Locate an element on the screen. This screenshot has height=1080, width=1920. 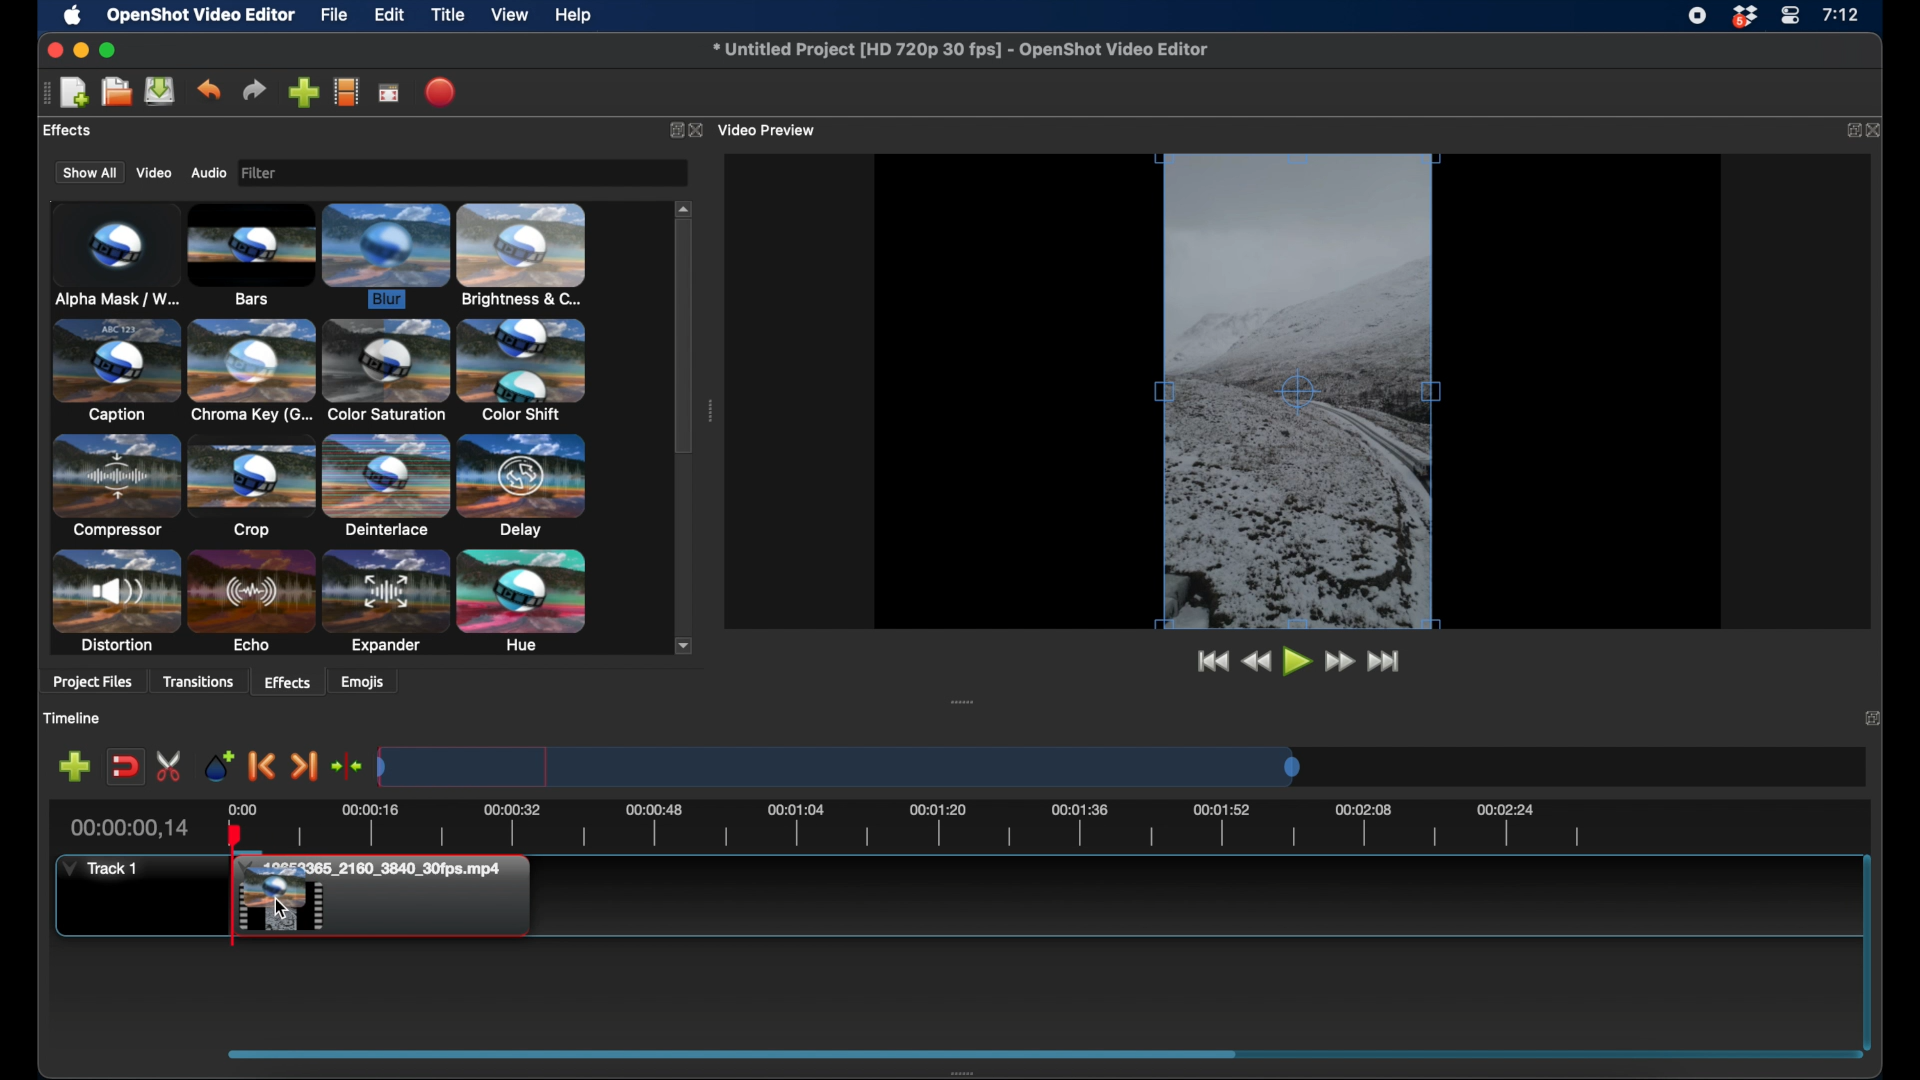
play is located at coordinates (1298, 664).